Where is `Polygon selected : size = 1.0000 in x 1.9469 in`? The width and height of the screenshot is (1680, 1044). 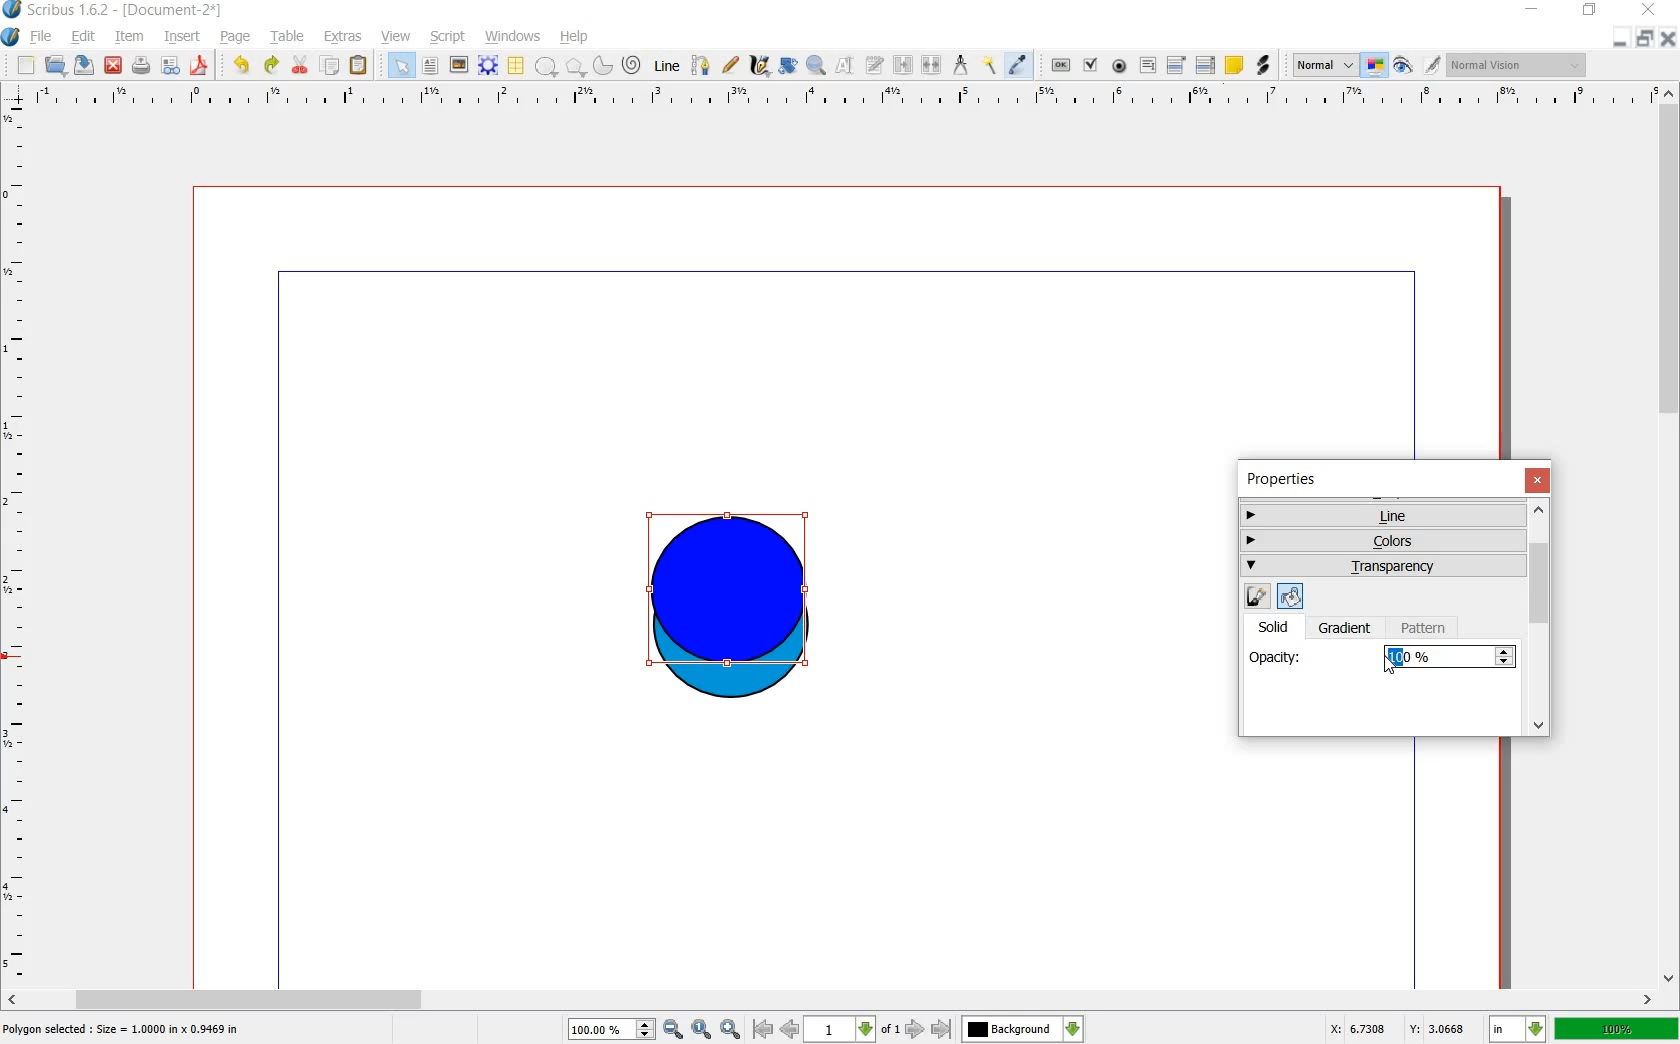 Polygon selected : size = 1.0000 in x 1.9469 in is located at coordinates (123, 1028).